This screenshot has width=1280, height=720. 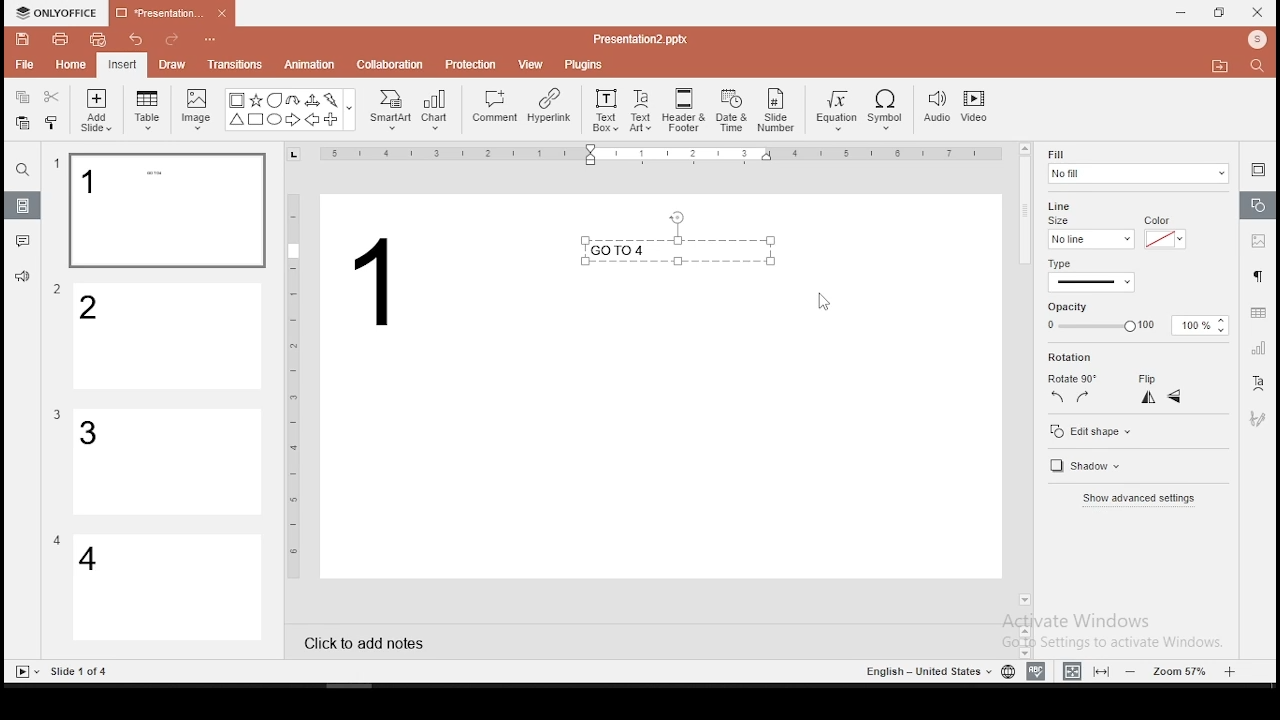 What do you see at coordinates (825, 303) in the screenshot?
I see `mouse pointer` at bounding box center [825, 303].